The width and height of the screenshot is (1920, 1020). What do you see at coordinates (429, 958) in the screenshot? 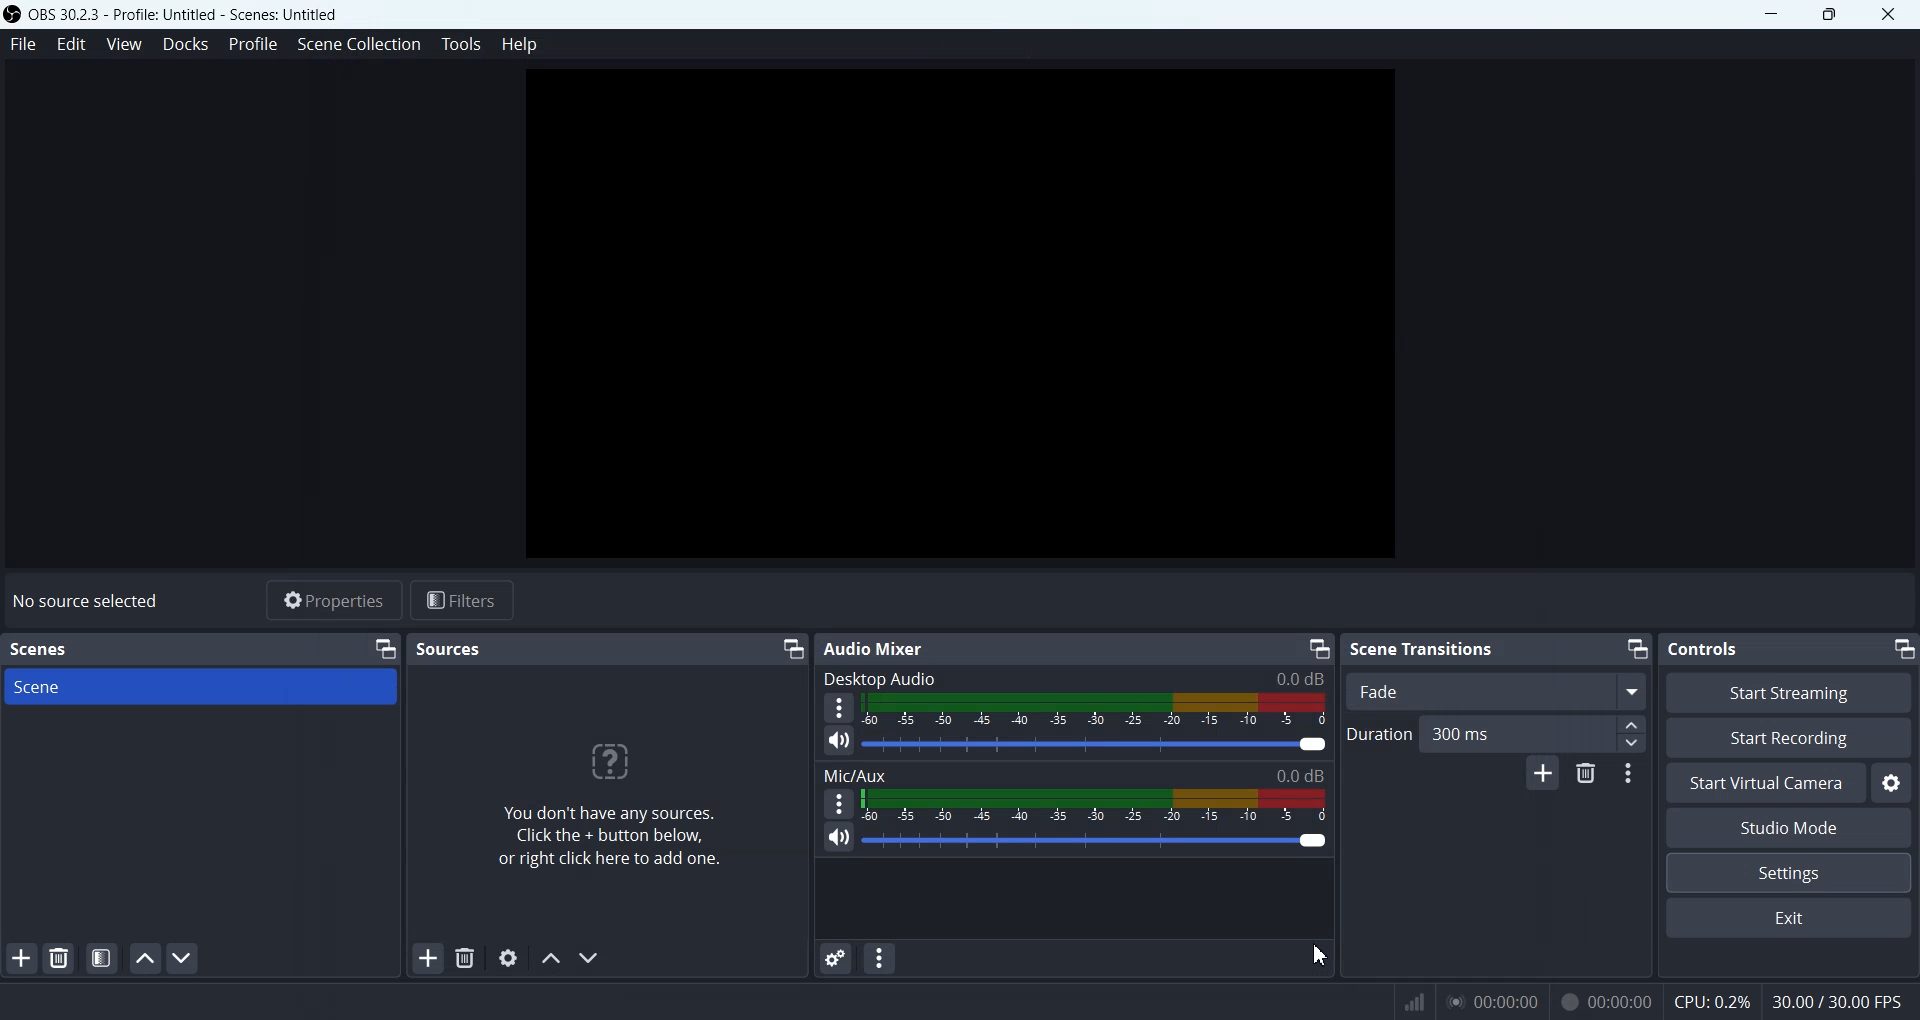
I see `Add Sources` at bounding box center [429, 958].